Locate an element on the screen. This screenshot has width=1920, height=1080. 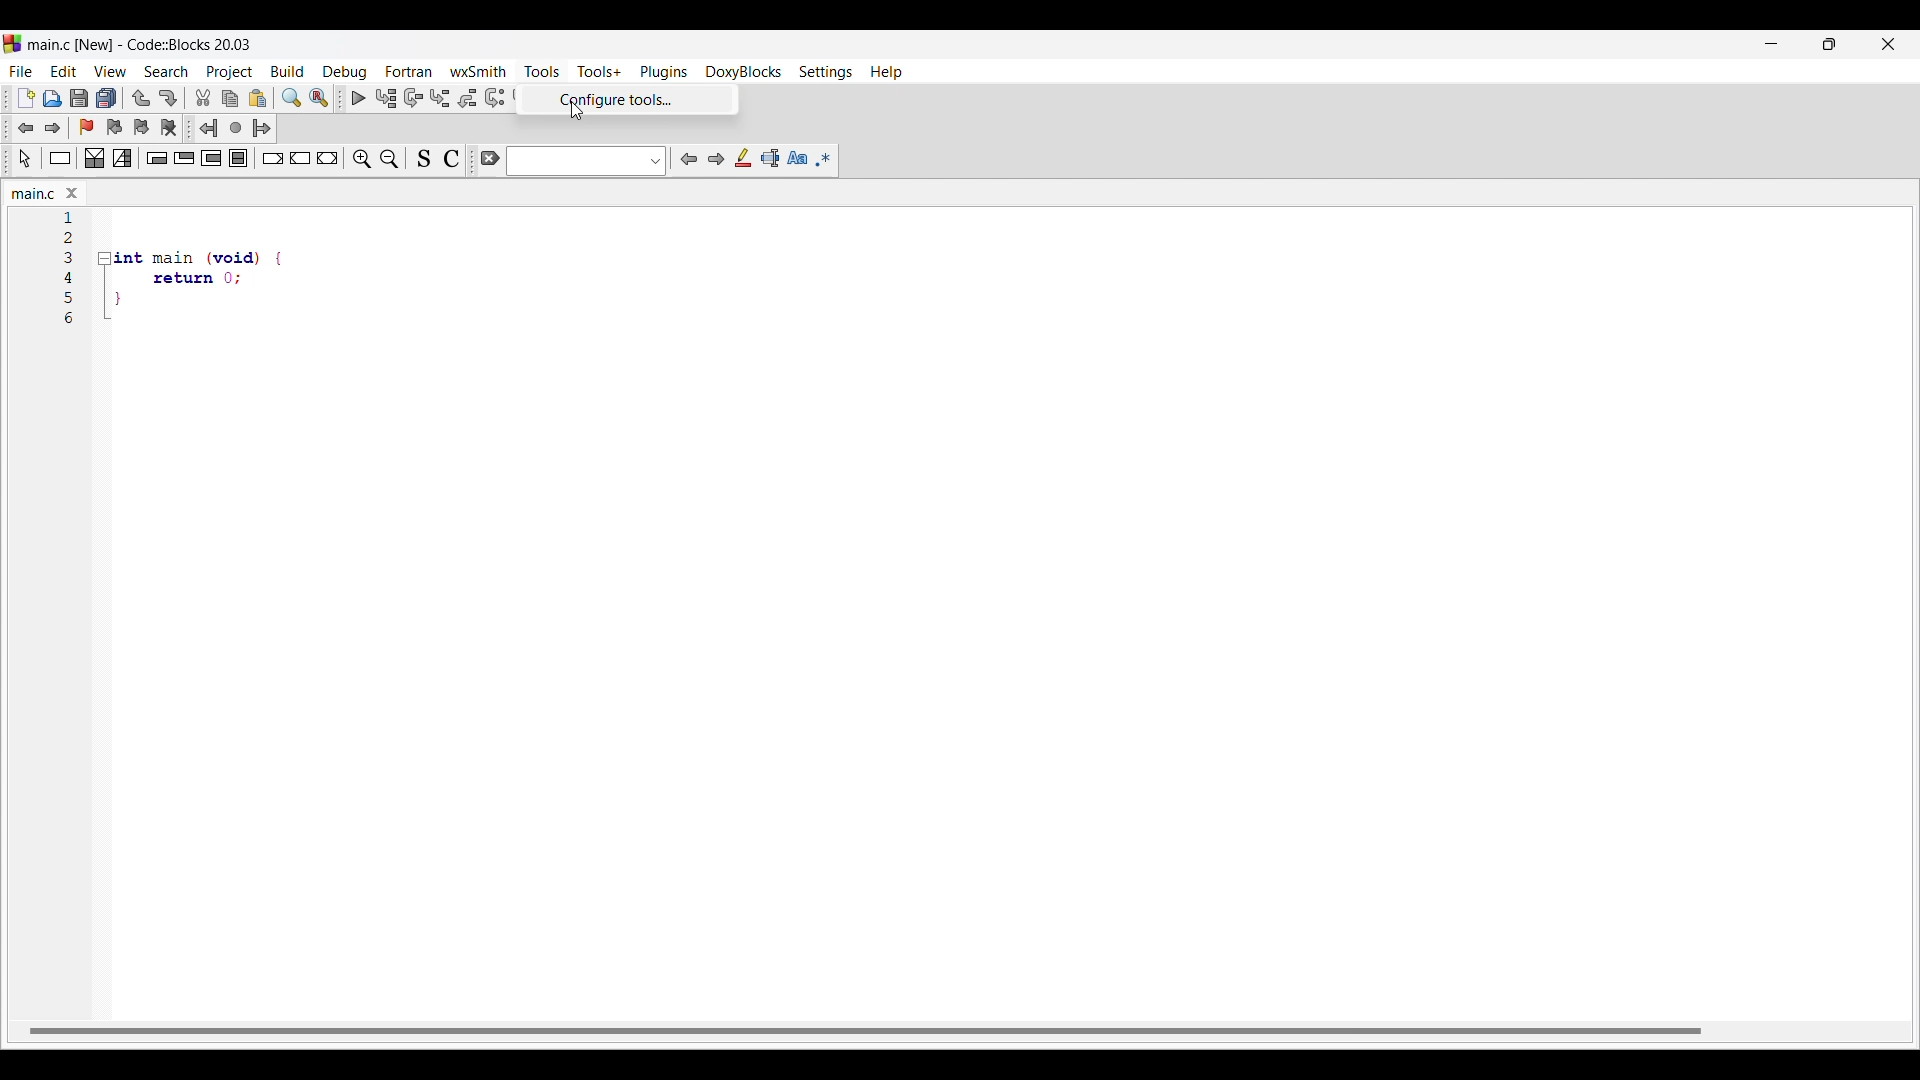
Jump back is located at coordinates (26, 128).